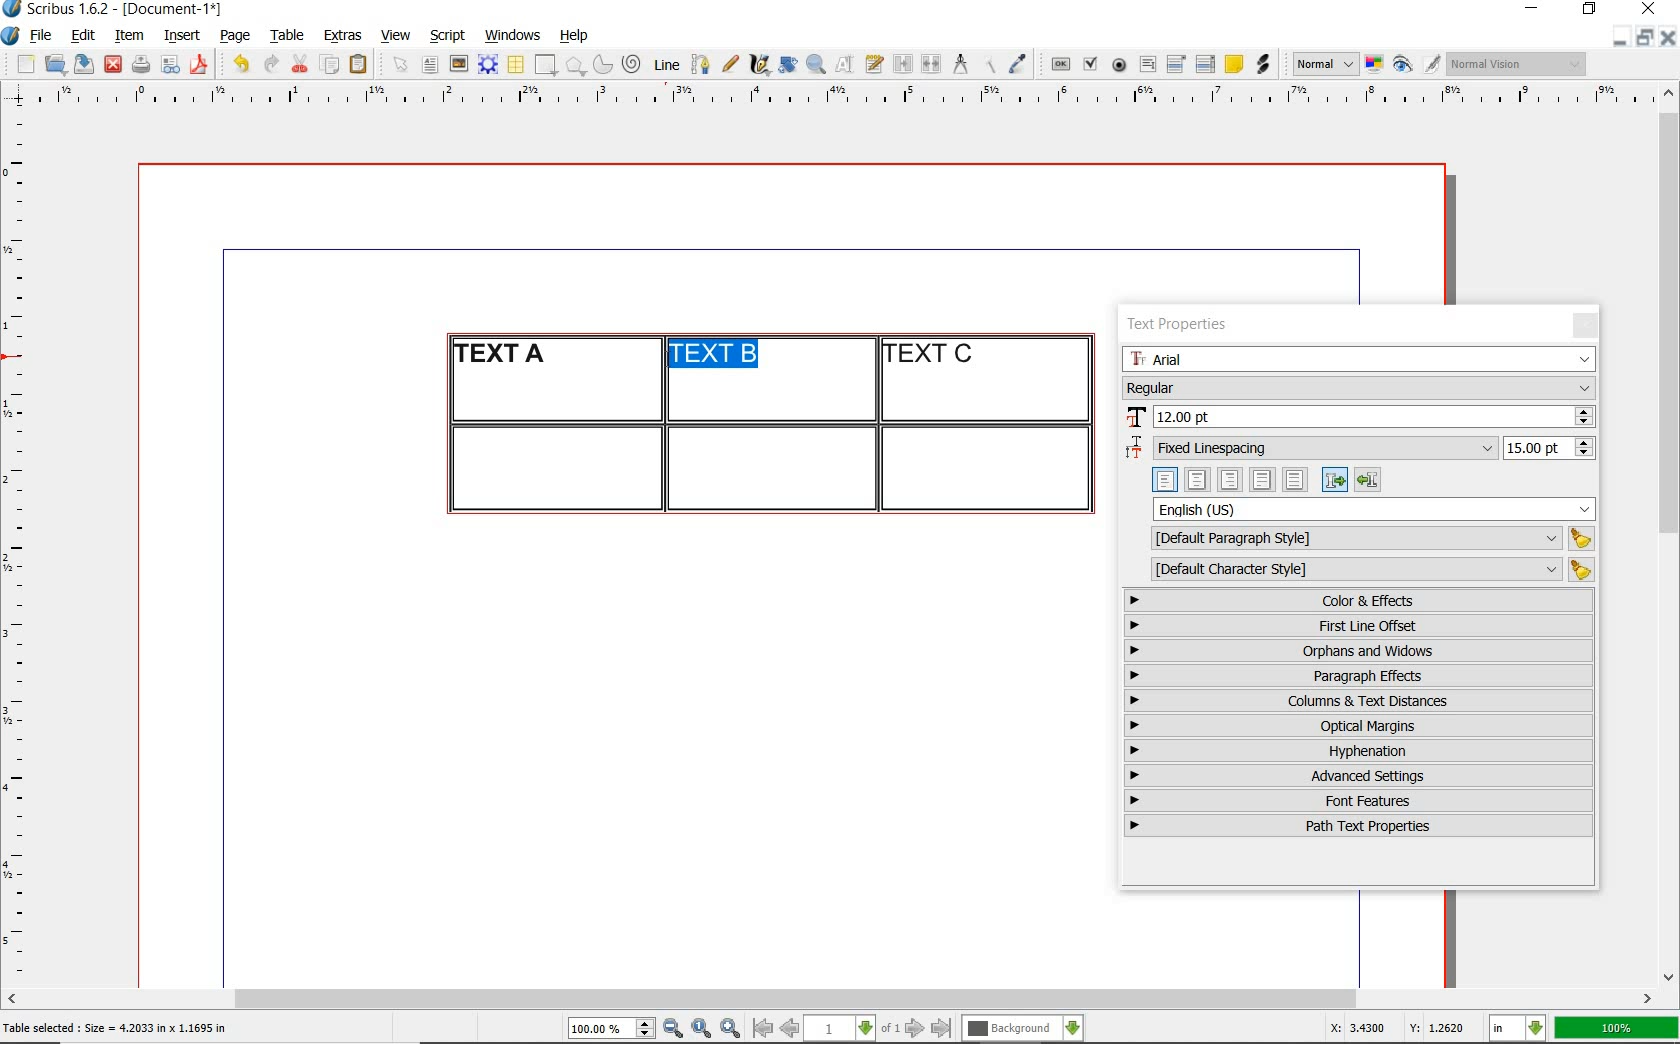 The width and height of the screenshot is (1680, 1044). I want to click on default character style, so click(1366, 570).